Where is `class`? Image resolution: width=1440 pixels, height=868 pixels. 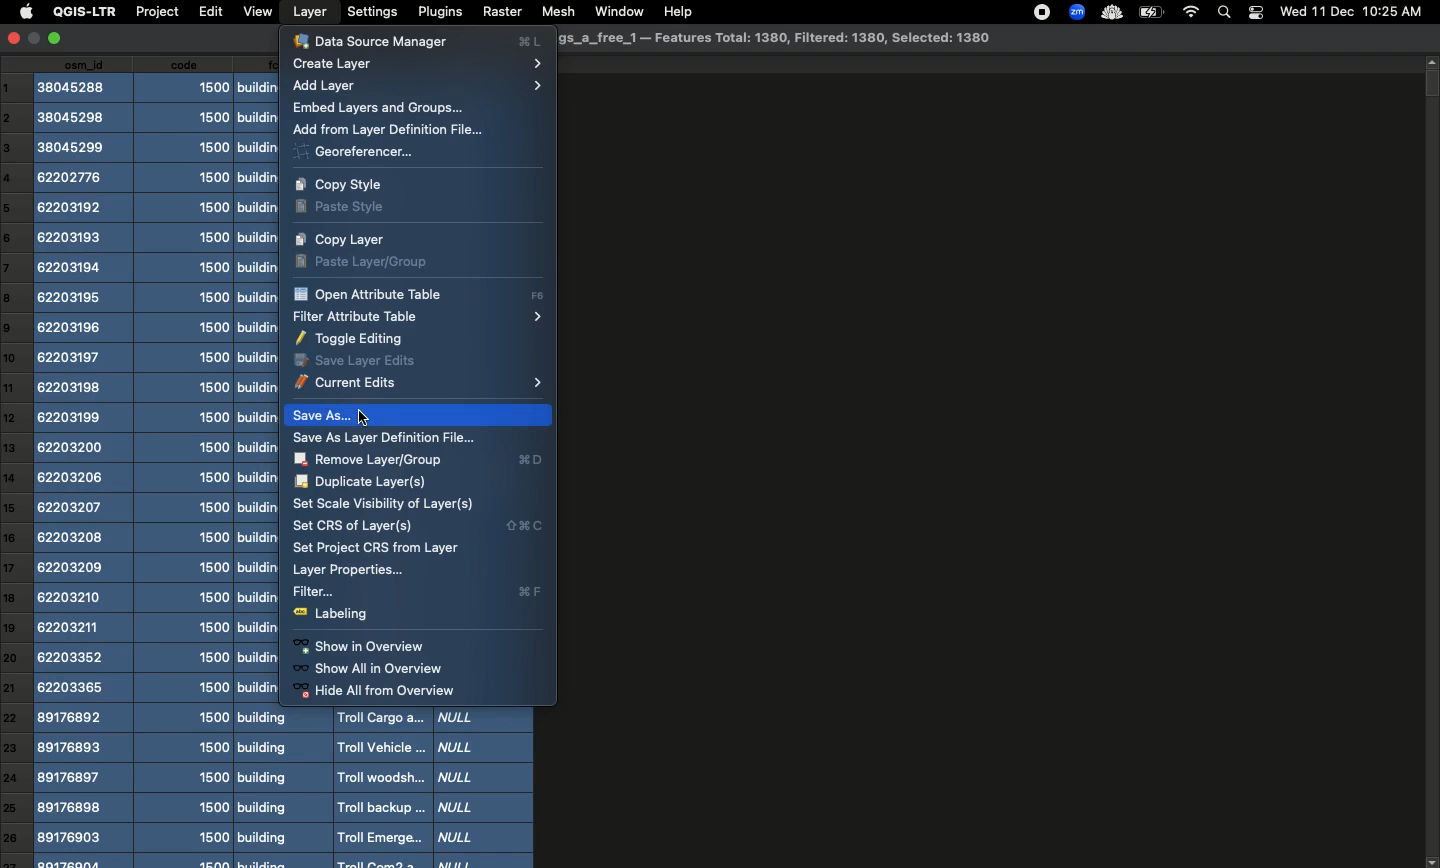
class is located at coordinates (256, 461).